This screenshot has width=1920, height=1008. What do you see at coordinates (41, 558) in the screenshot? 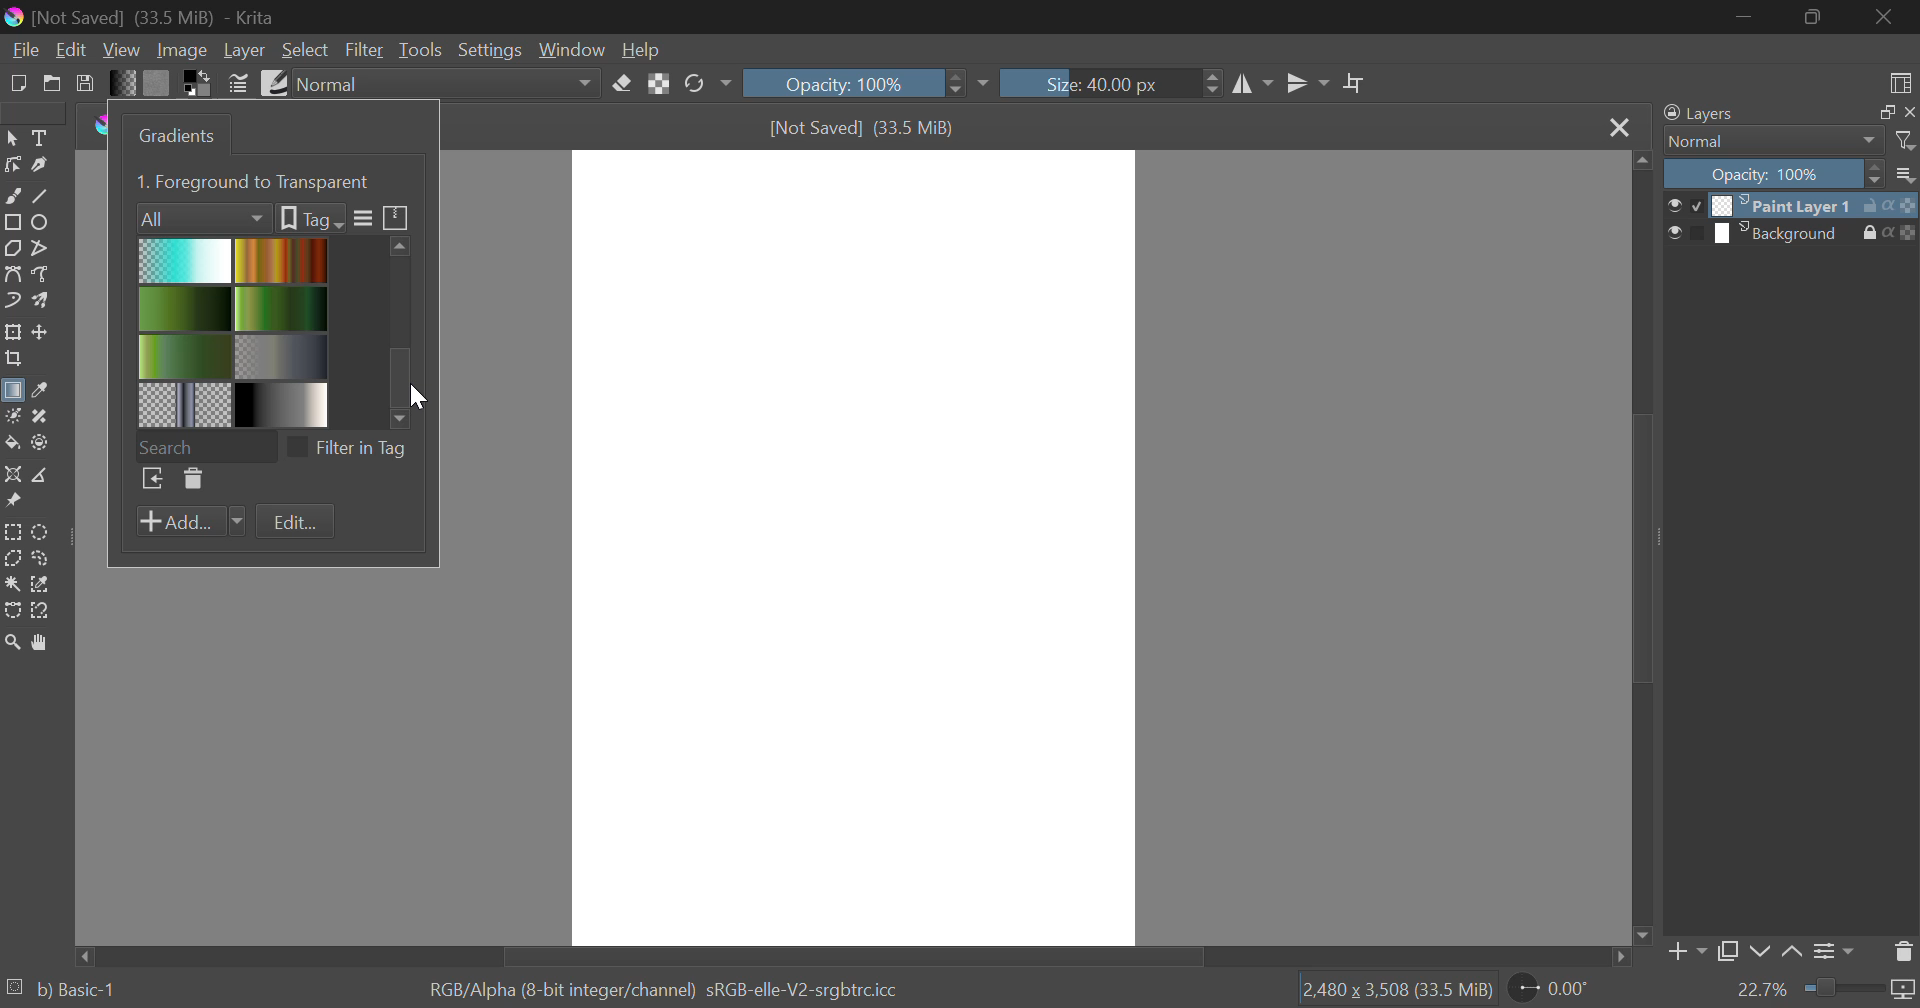
I see `Freehand Selection` at bounding box center [41, 558].